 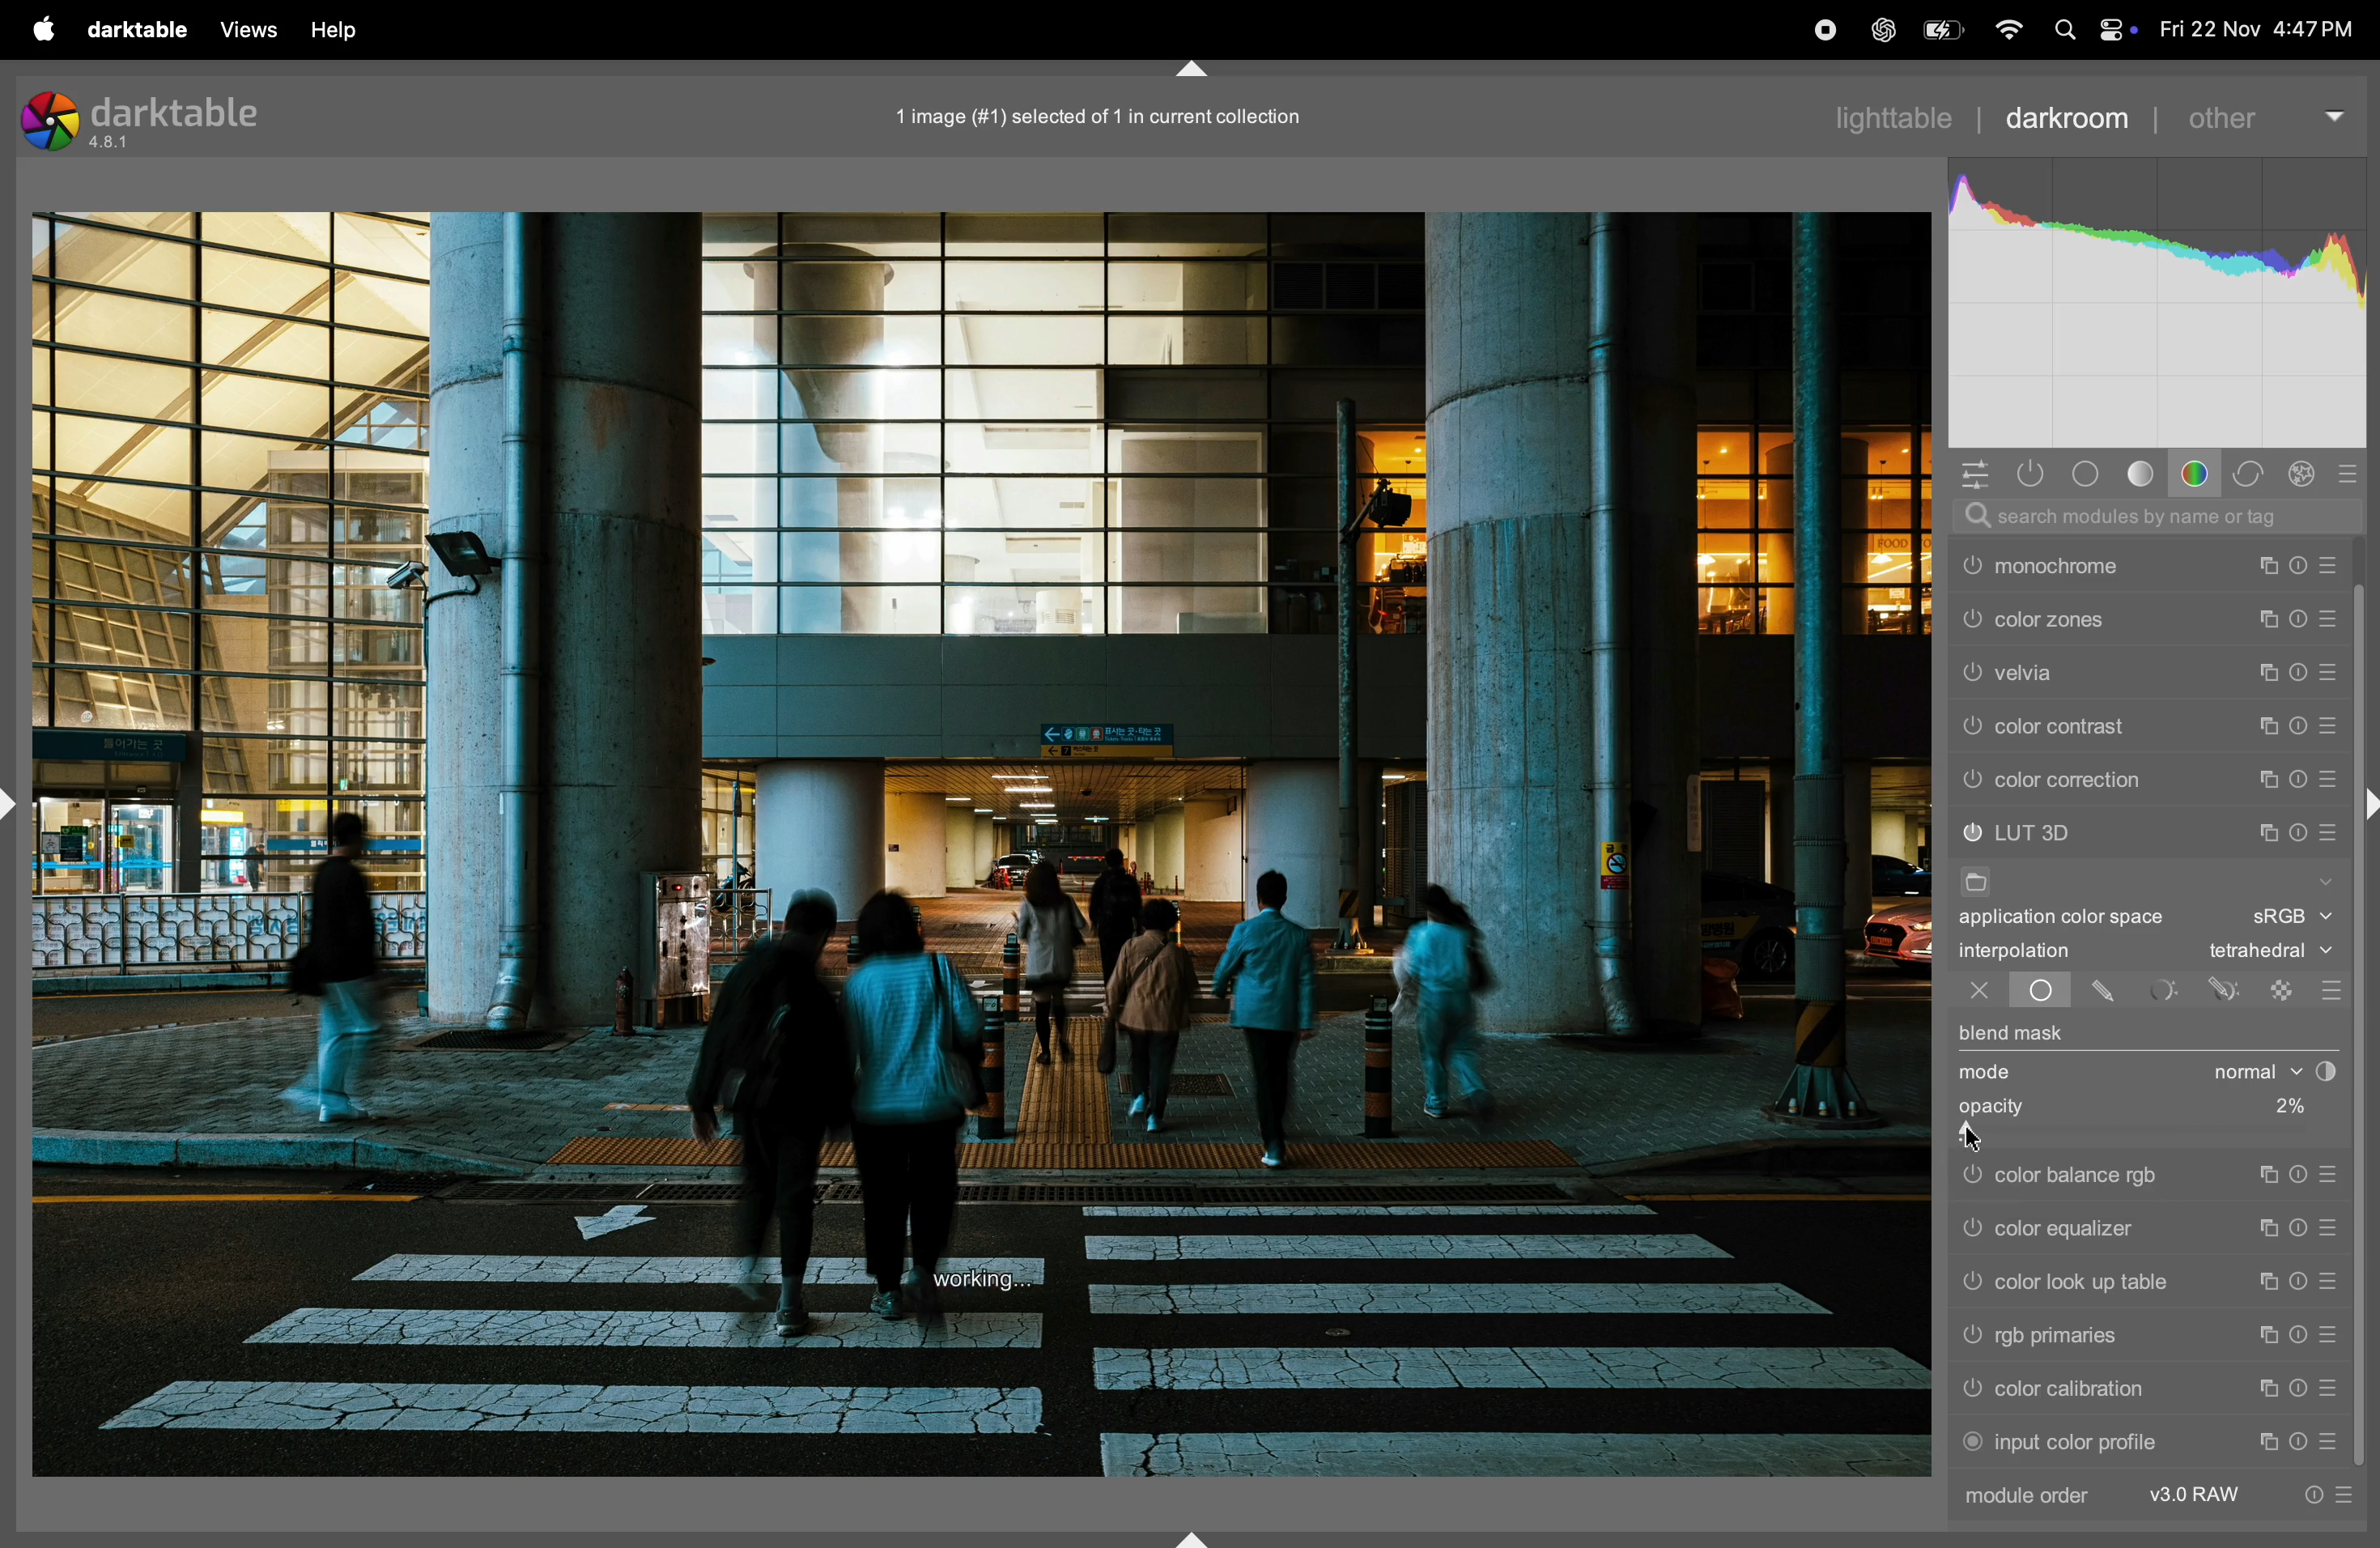 I want to click on reset, so click(x=2300, y=1176).